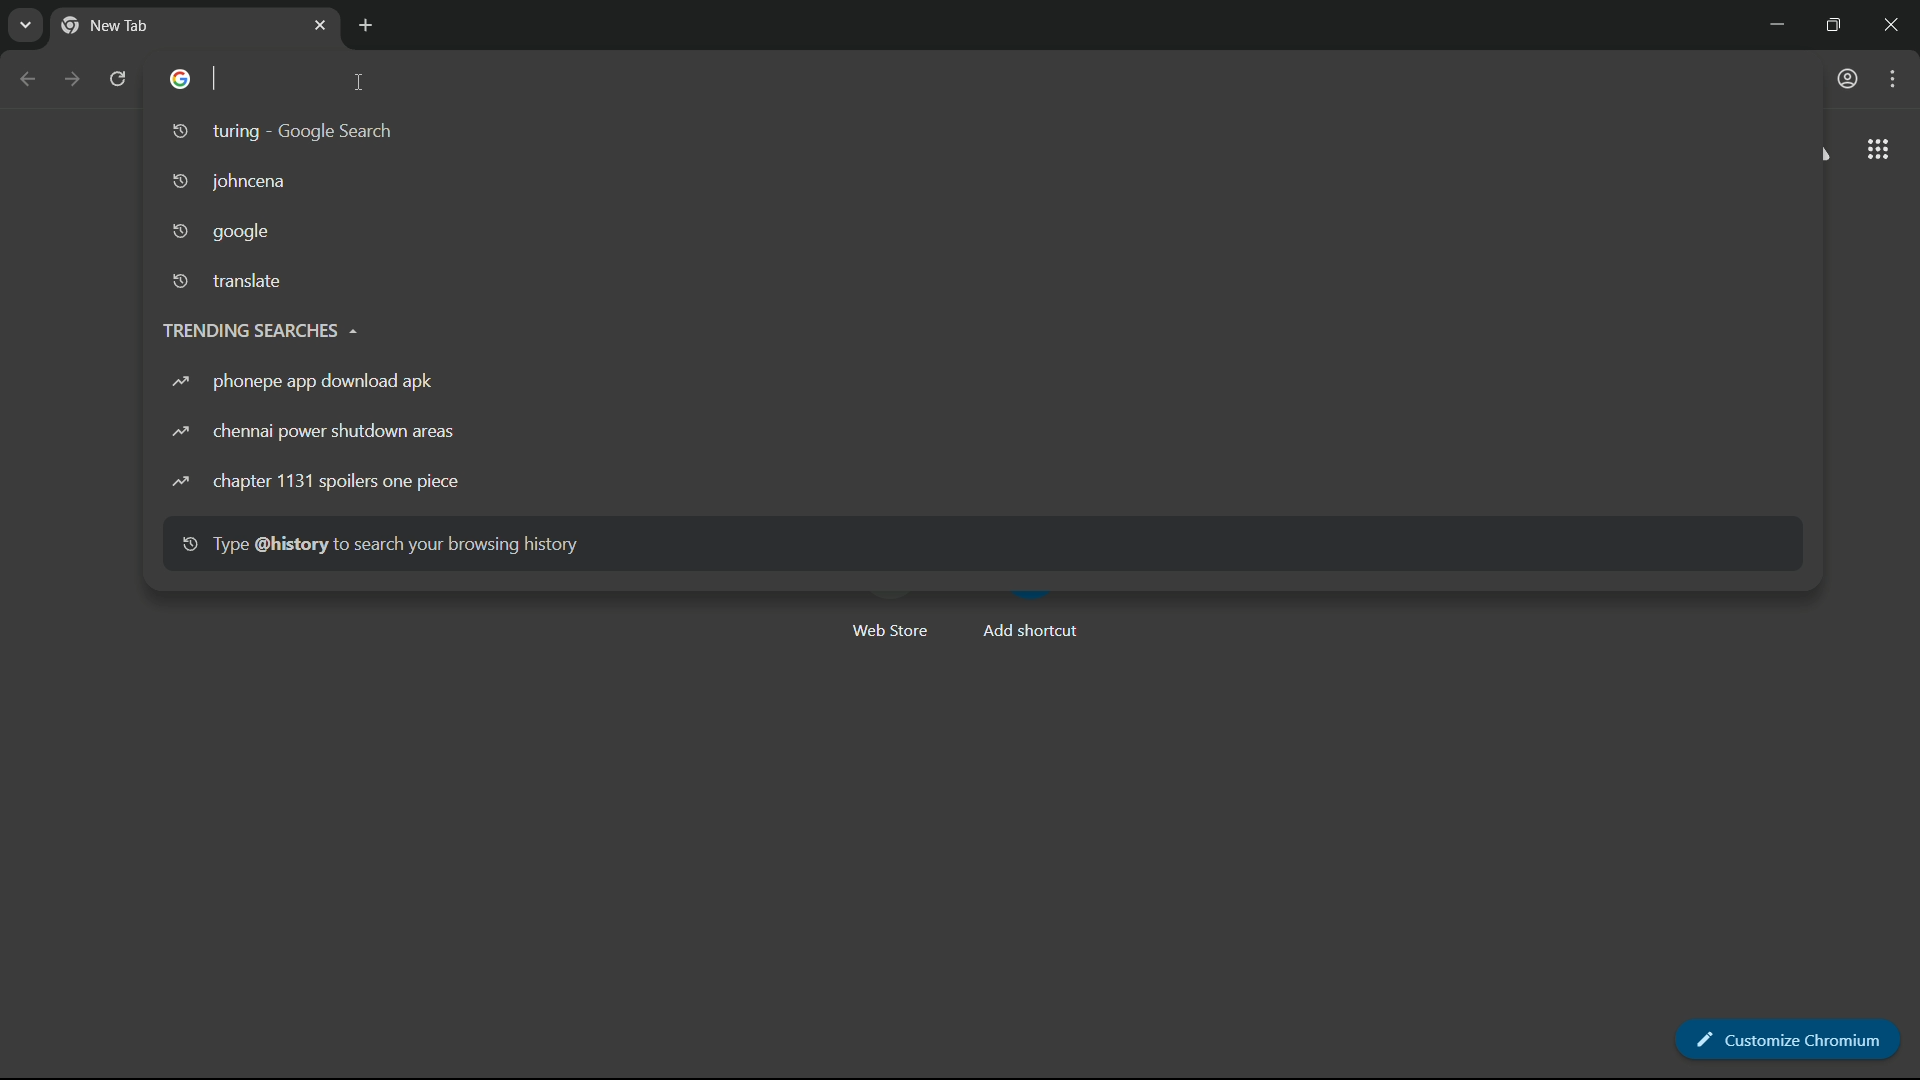 Image resolution: width=1920 pixels, height=1080 pixels. I want to click on trending searches, so click(259, 329).